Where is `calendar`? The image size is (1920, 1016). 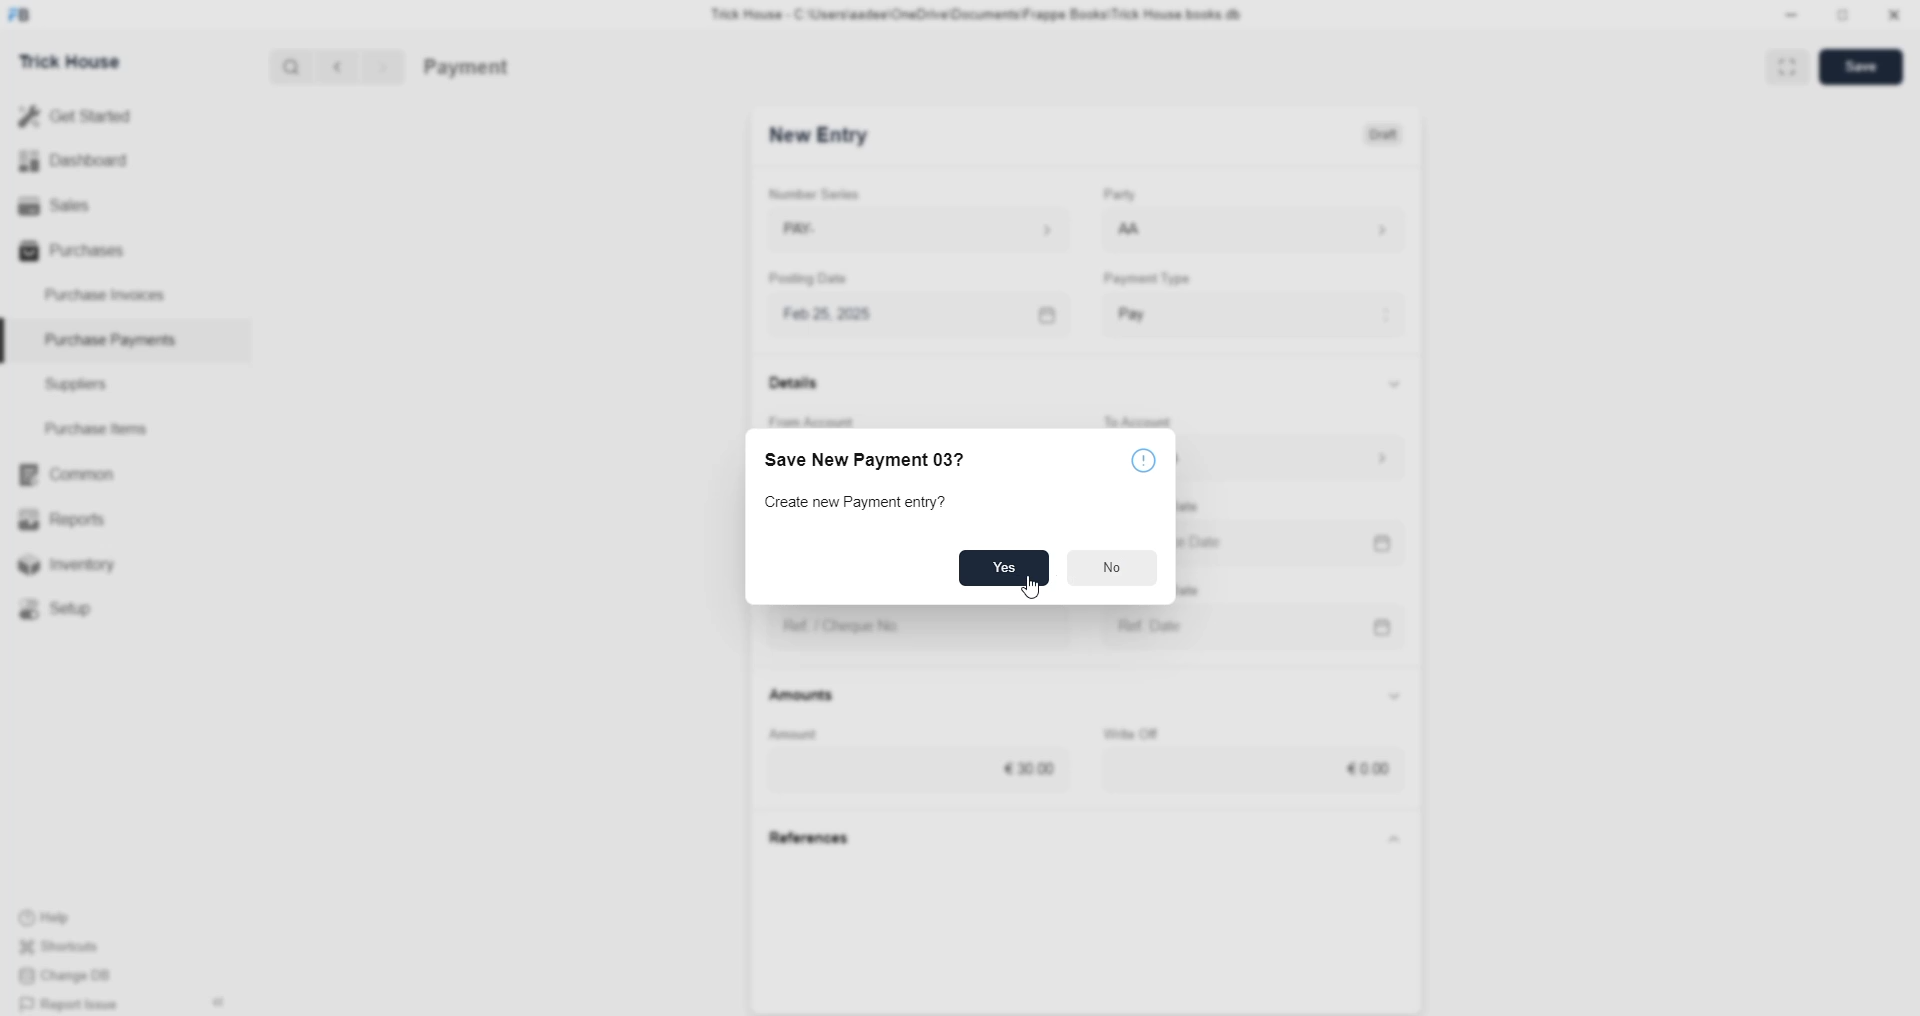
calendar is located at coordinates (1386, 545).